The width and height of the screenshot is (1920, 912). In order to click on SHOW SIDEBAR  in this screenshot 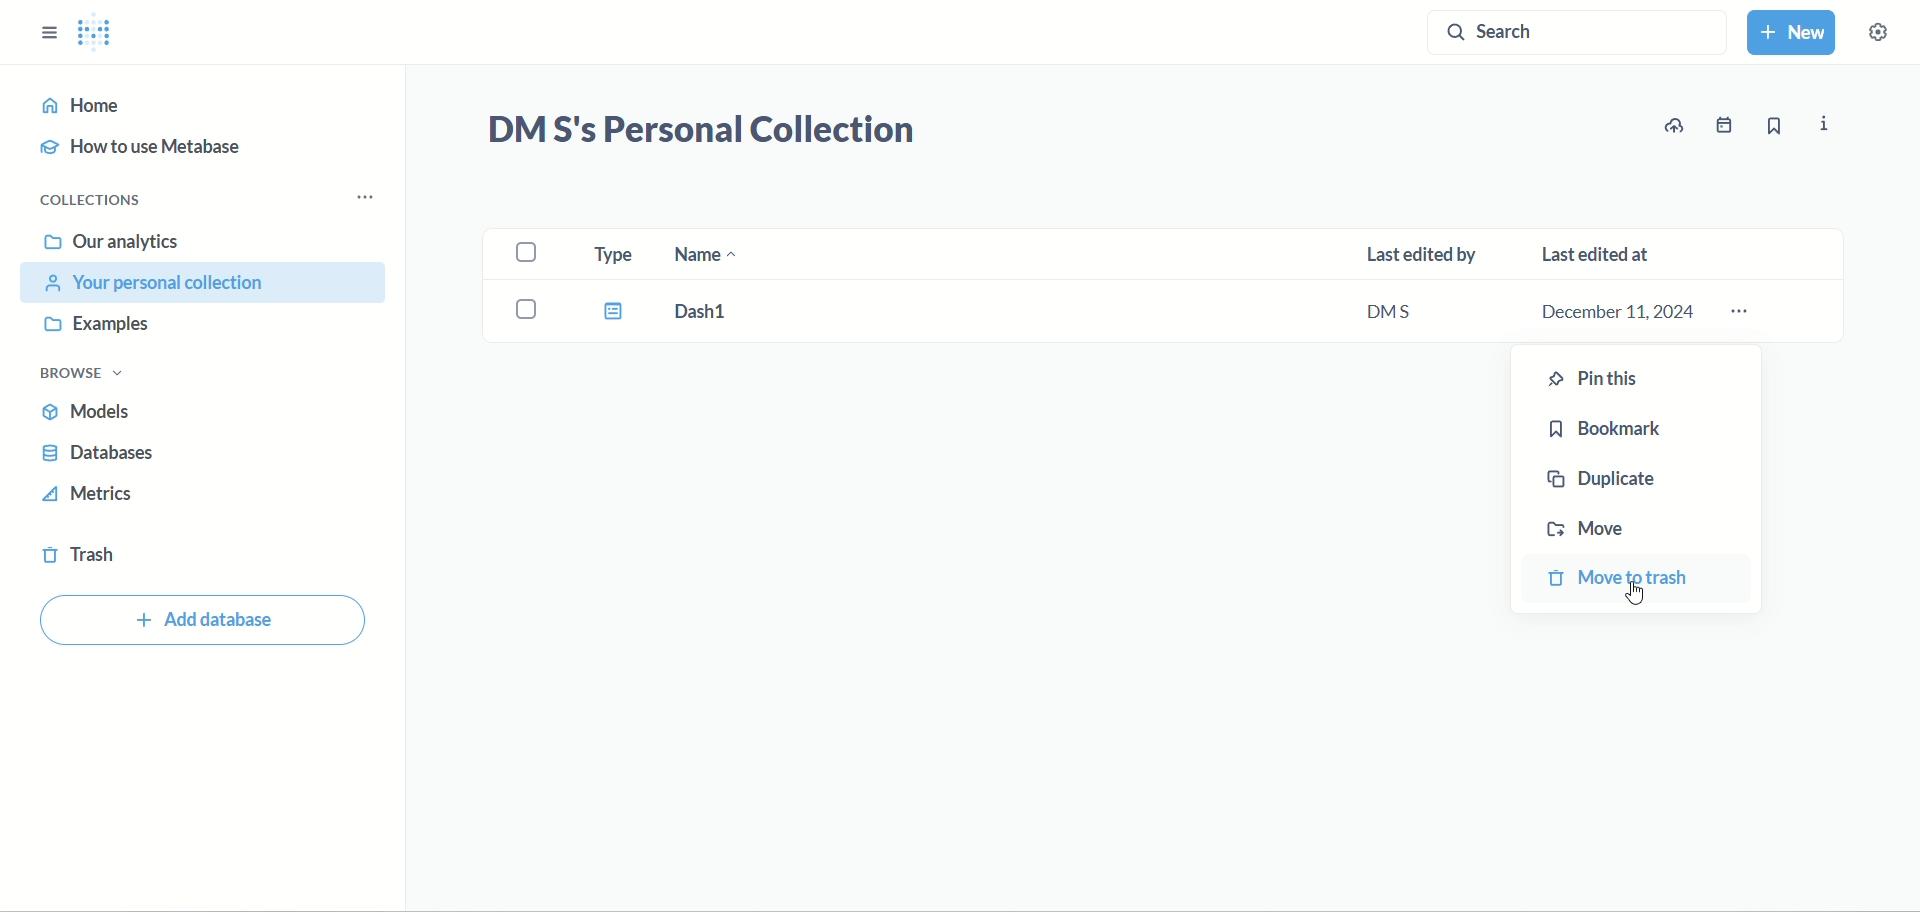, I will do `click(49, 27)`.